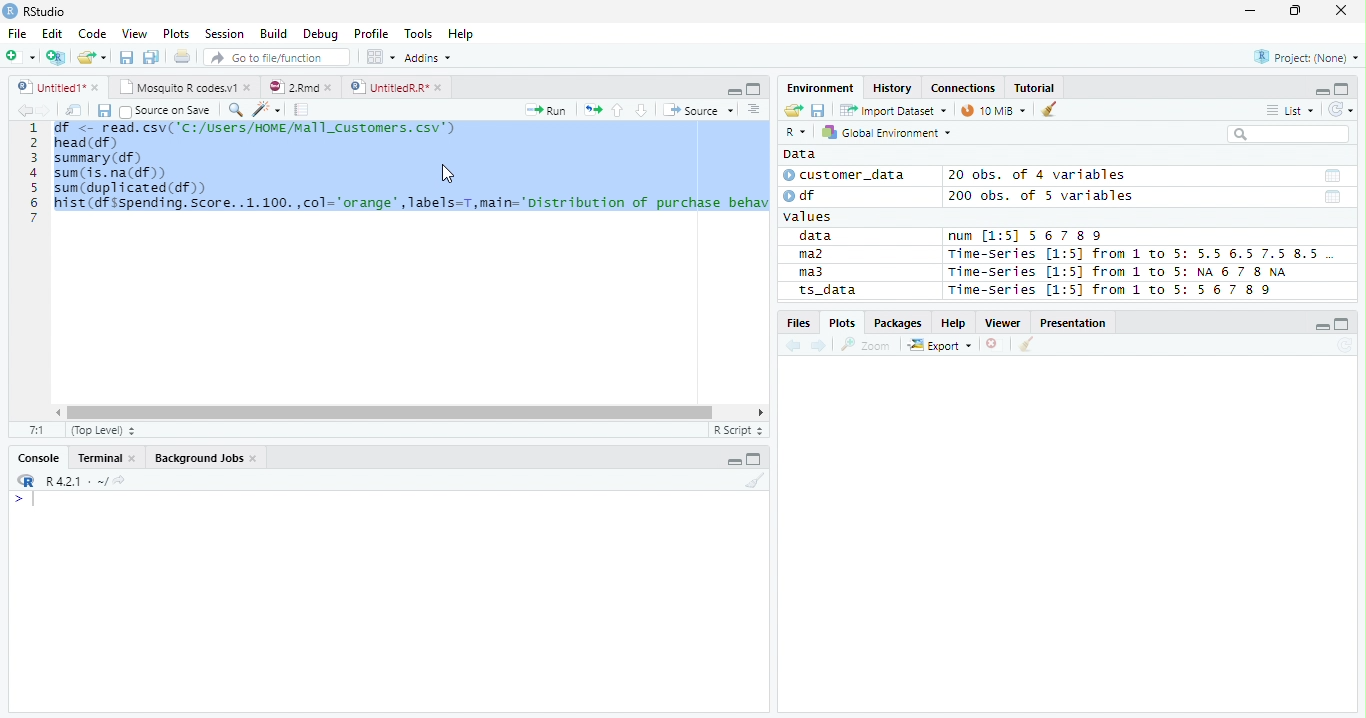 The image size is (1366, 718). What do you see at coordinates (795, 133) in the screenshot?
I see `R` at bounding box center [795, 133].